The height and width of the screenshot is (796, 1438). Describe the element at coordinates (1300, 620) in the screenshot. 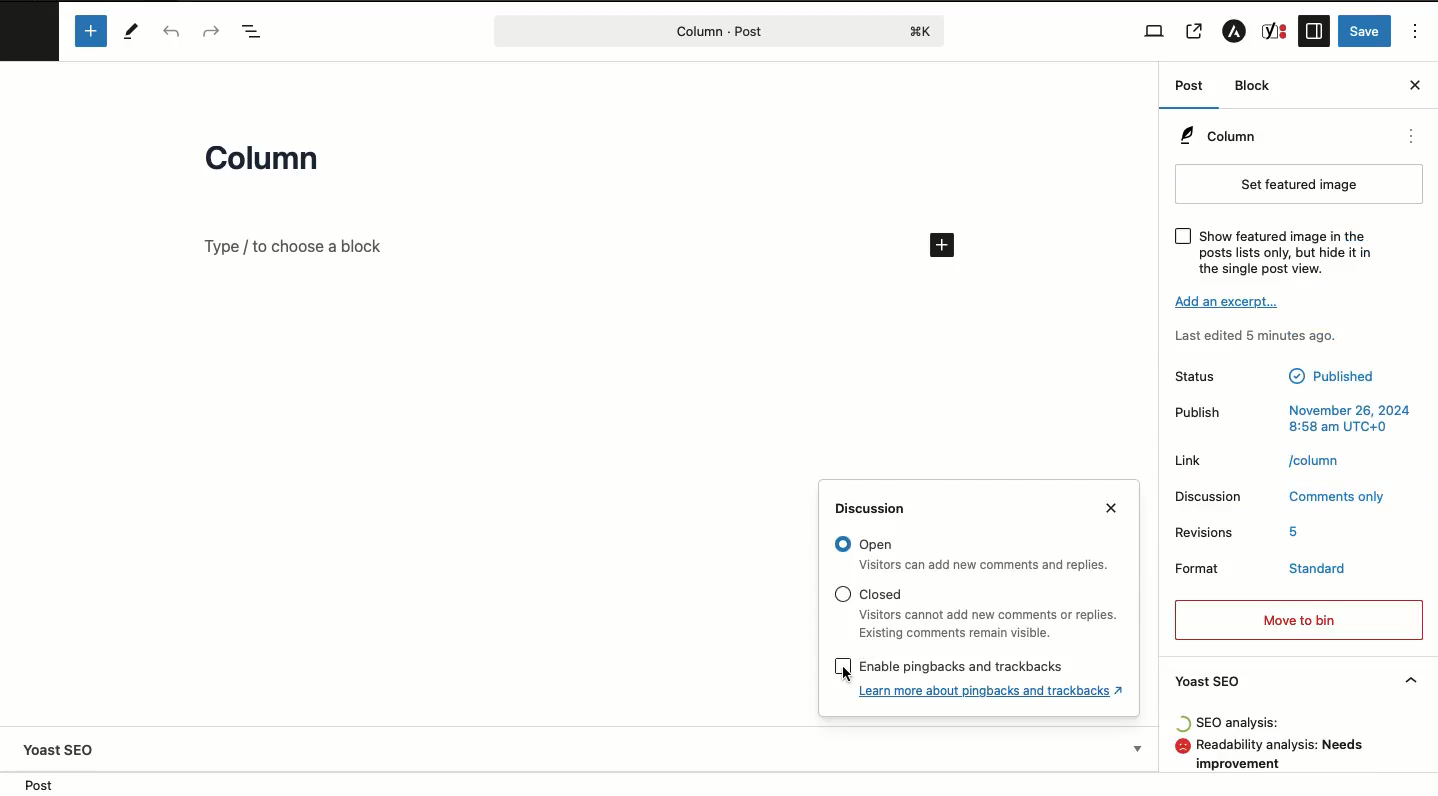

I see `Move to bin` at that location.